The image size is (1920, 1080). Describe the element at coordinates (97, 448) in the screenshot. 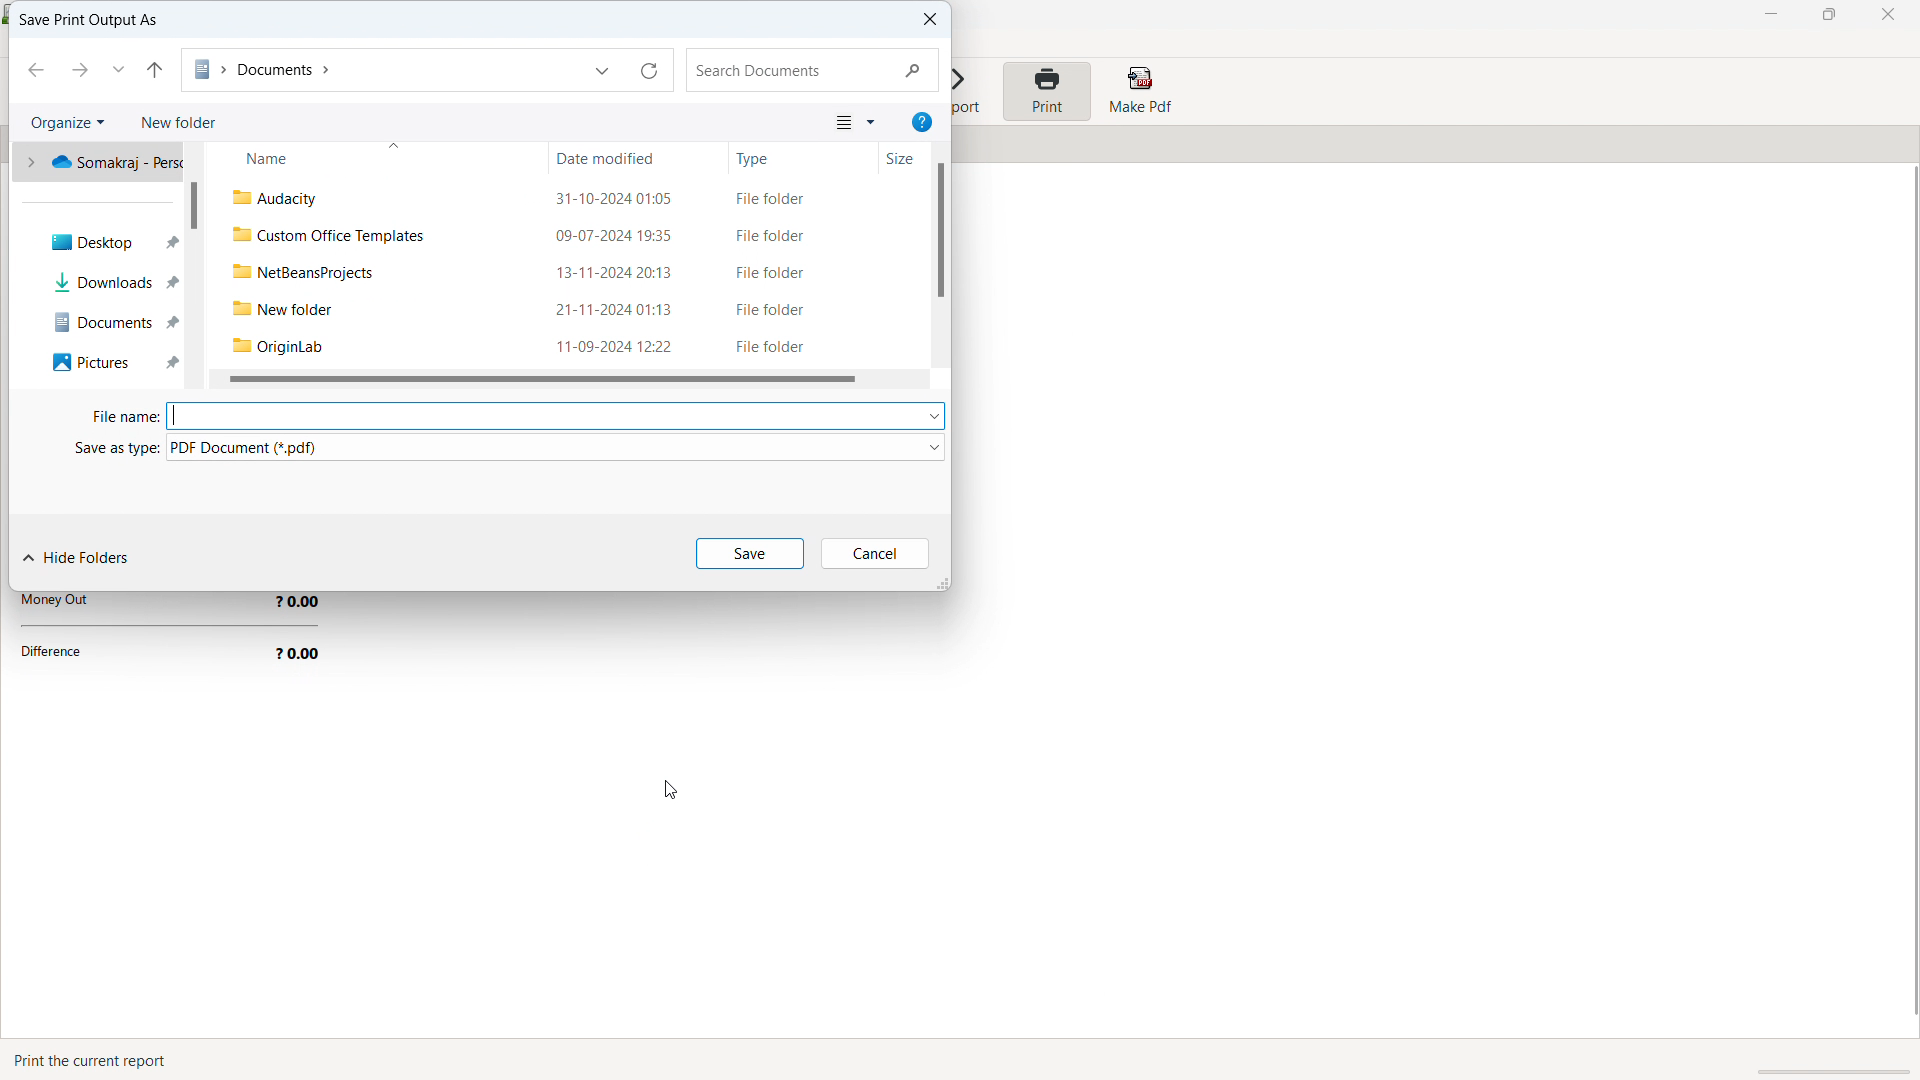

I see `Save as type:` at that location.